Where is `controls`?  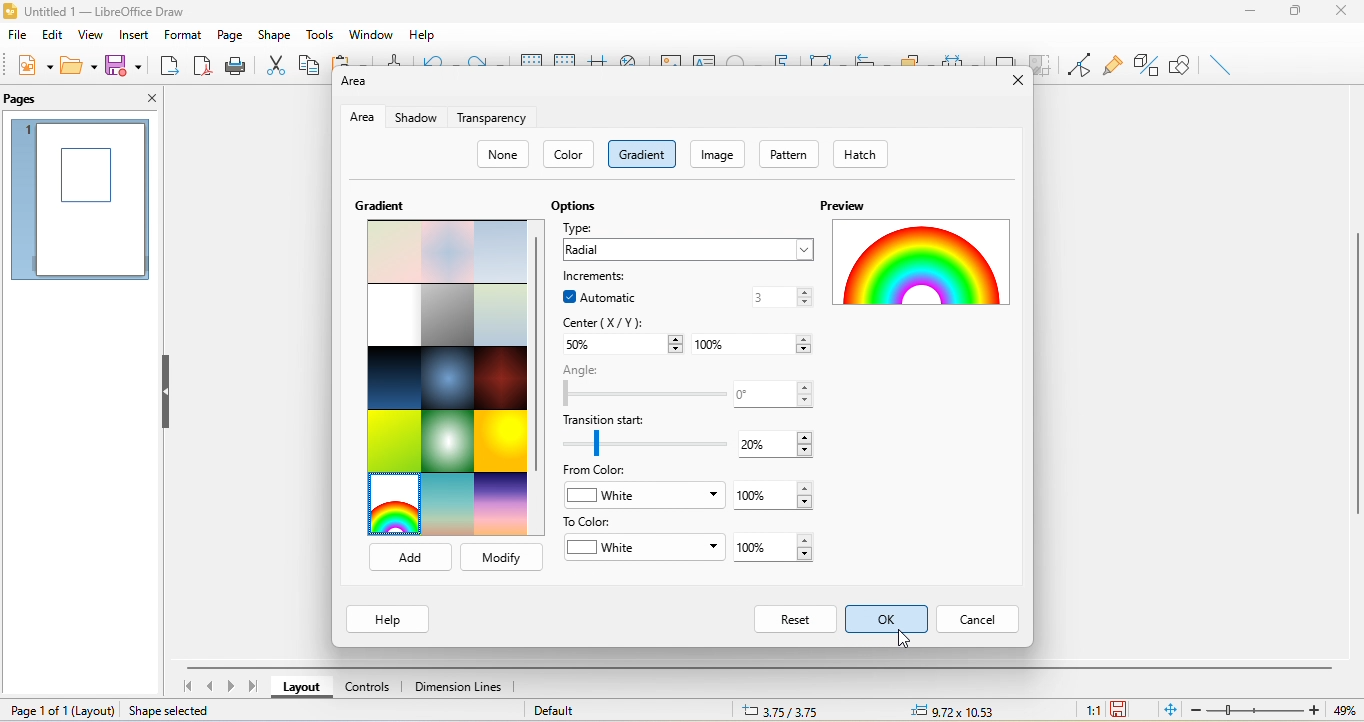 controls is located at coordinates (369, 685).